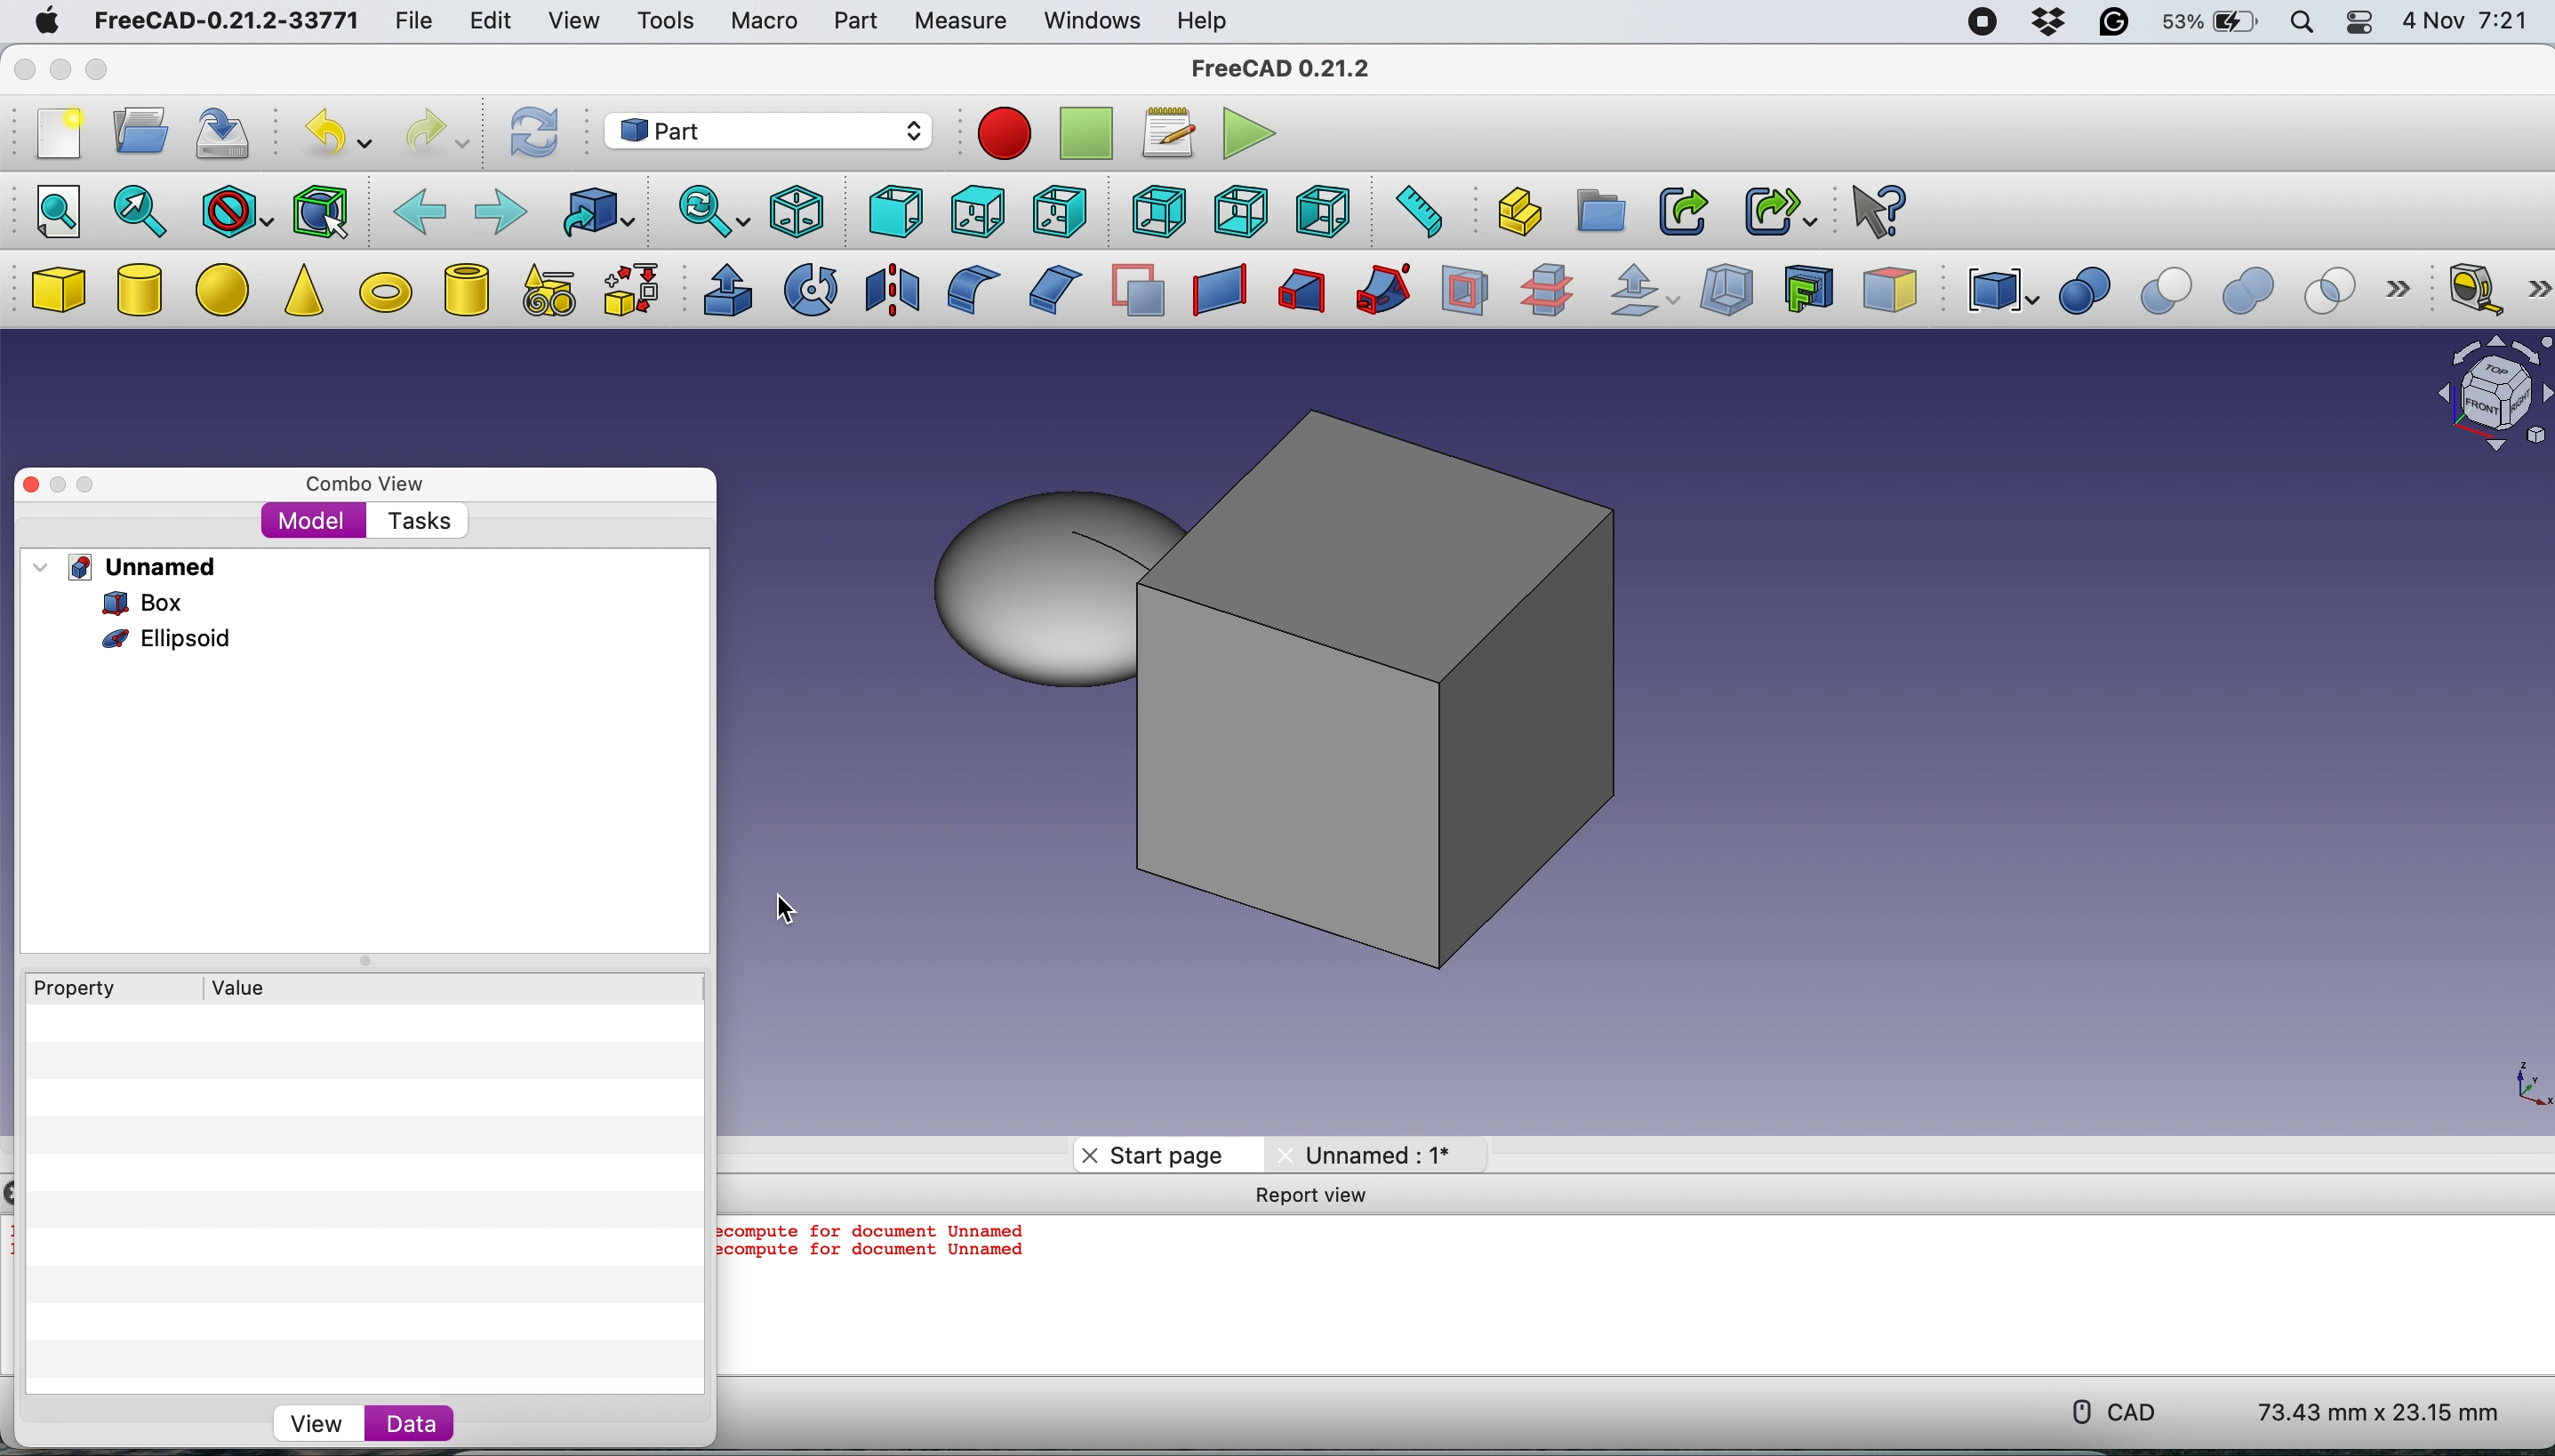 The width and height of the screenshot is (2555, 1456). Describe the element at coordinates (958, 22) in the screenshot. I see `measure` at that location.